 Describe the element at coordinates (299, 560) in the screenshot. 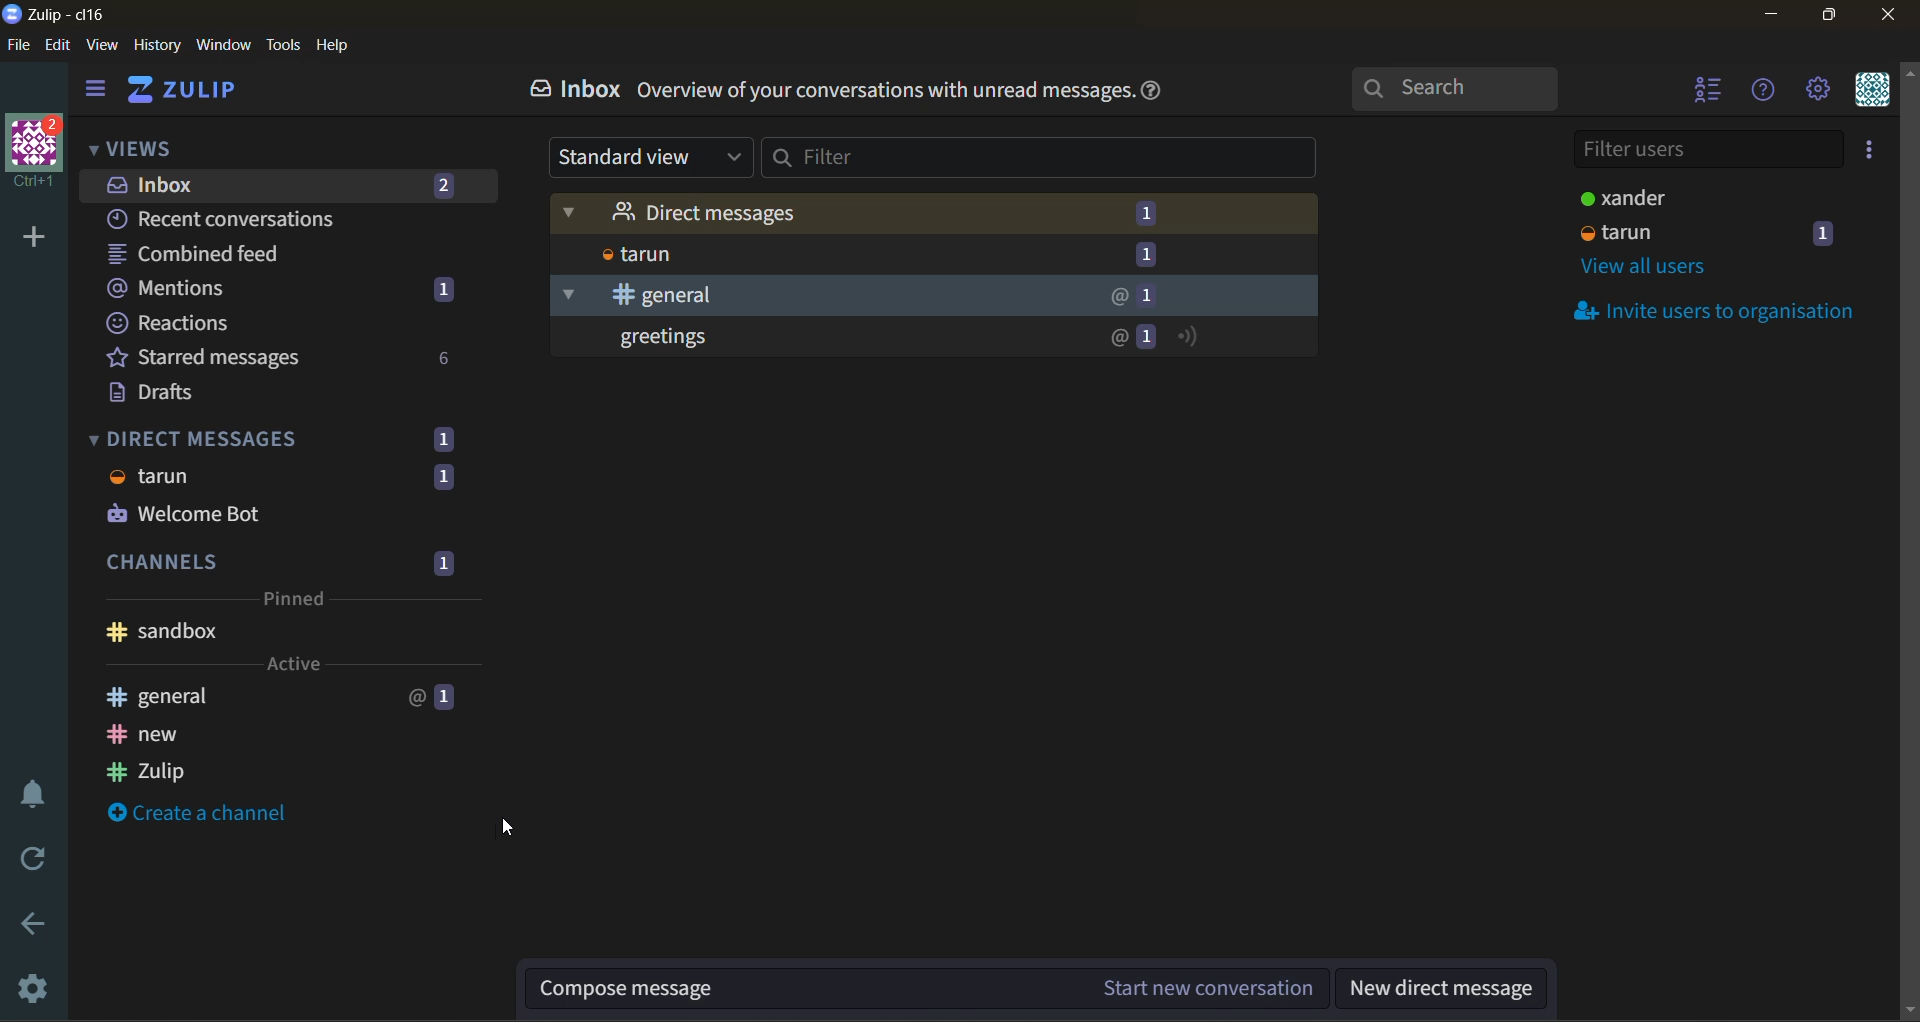

I see `channels` at that location.